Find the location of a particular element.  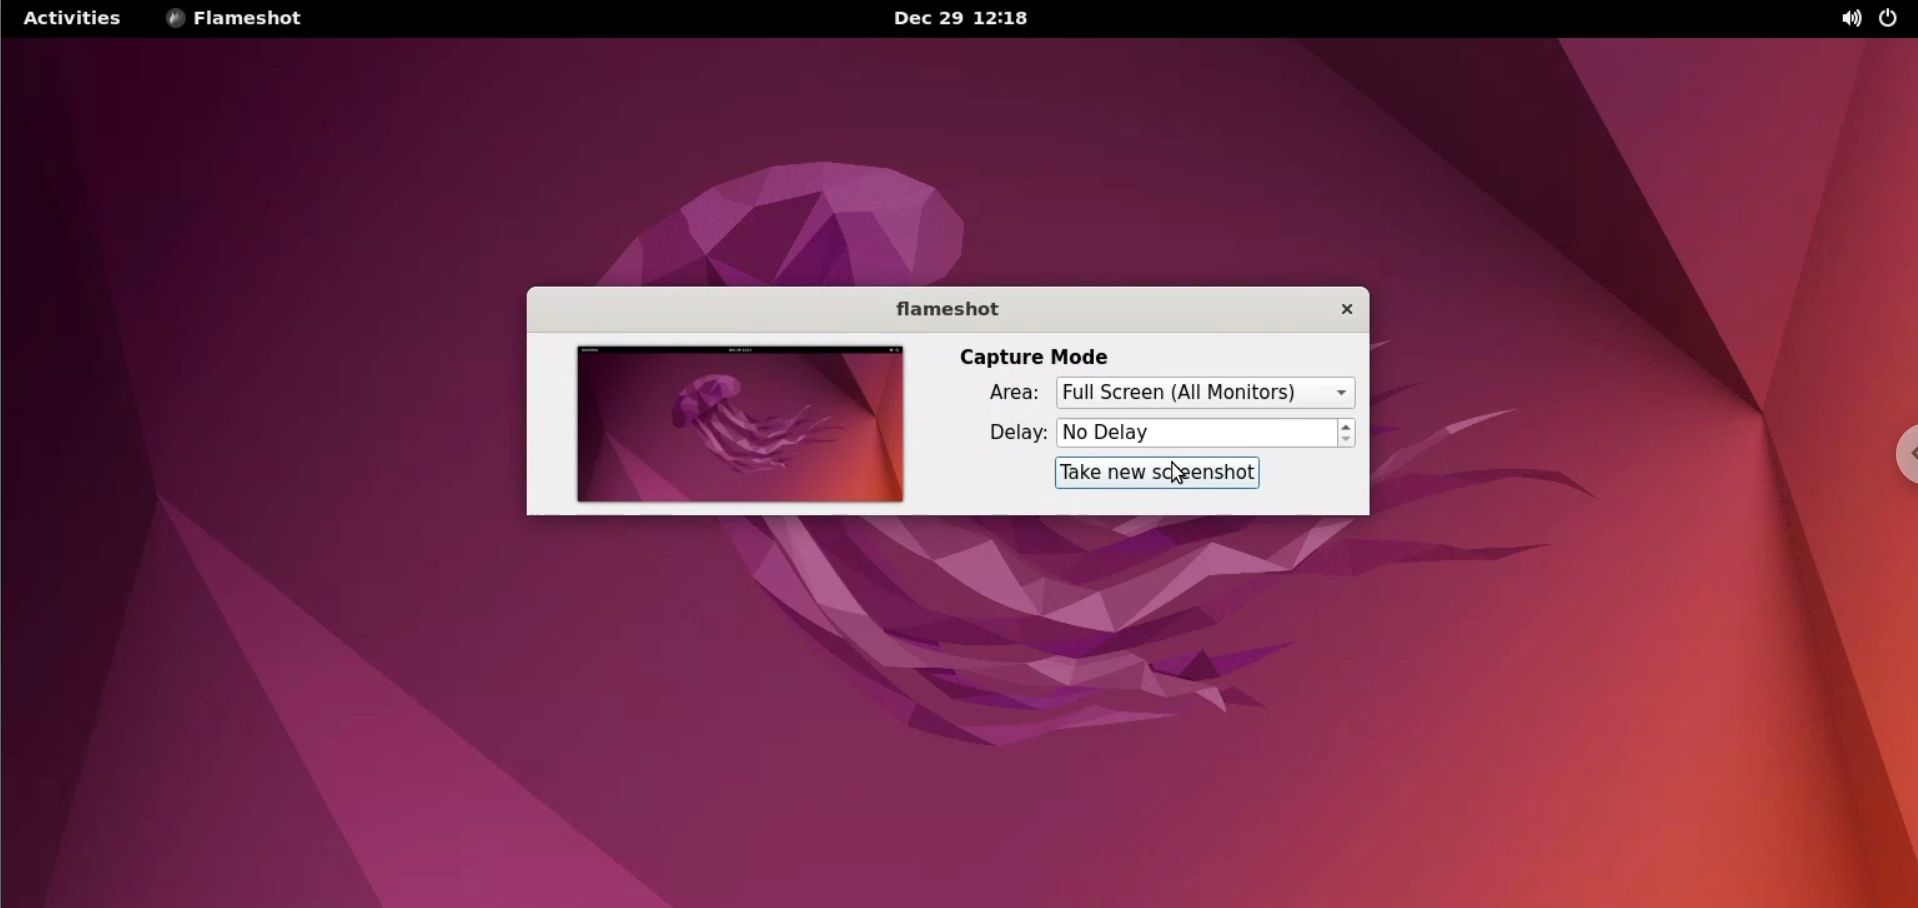

take new screenshot is located at coordinates (1159, 474).